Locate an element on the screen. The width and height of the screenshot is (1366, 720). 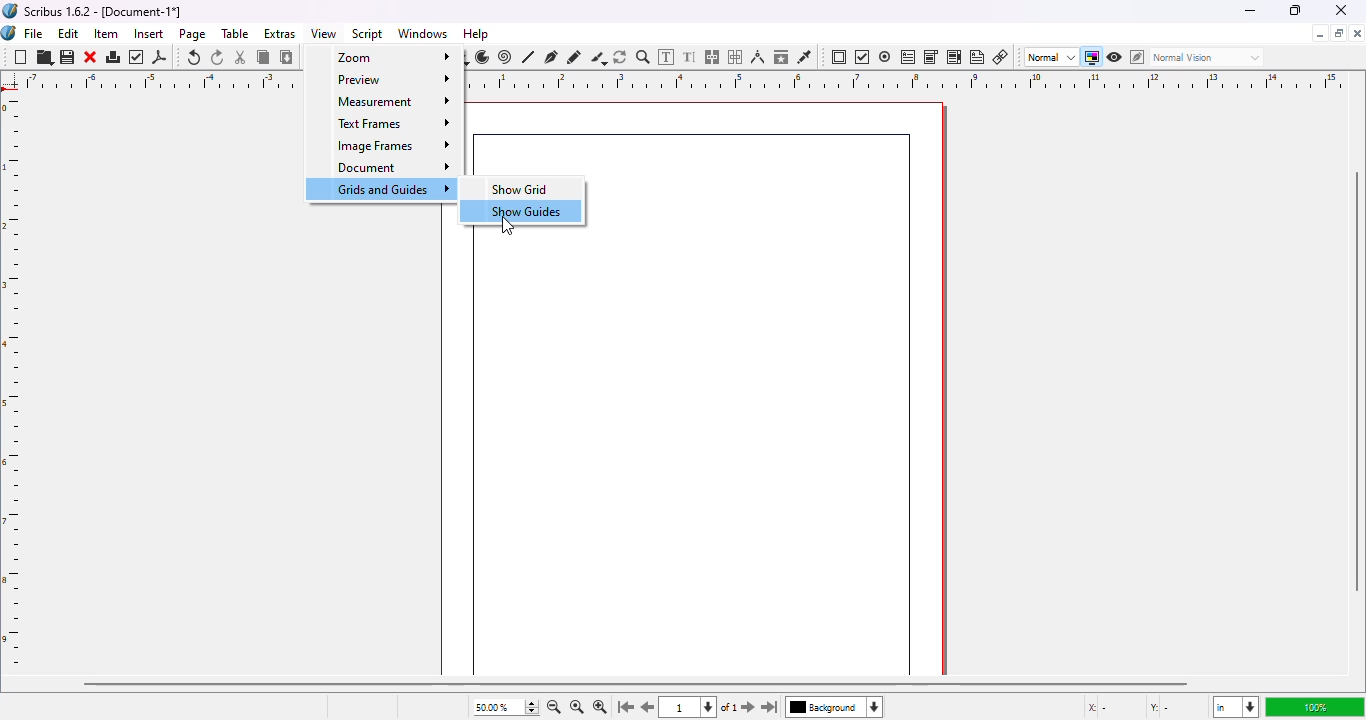
maximize is located at coordinates (1339, 33).